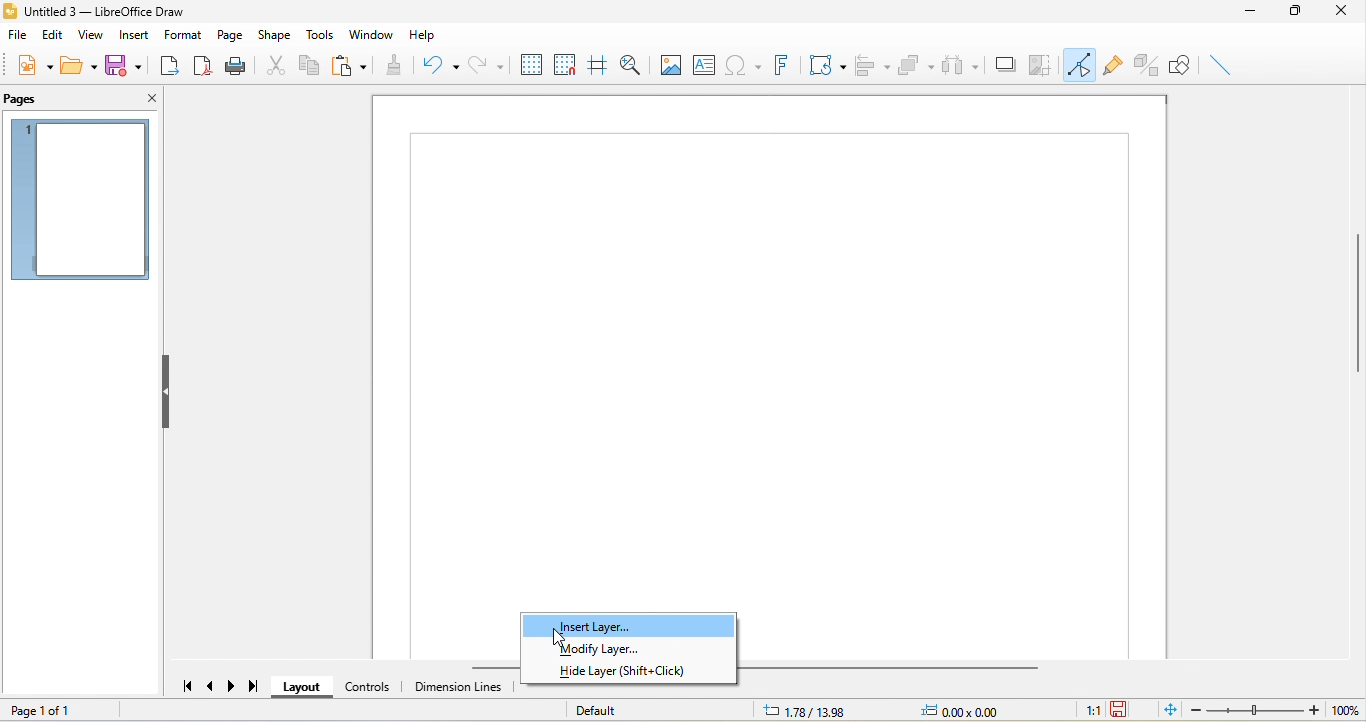  Describe the element at coordinates (56, 709) in the screenshot. I see `page 1 of 1` at that location.